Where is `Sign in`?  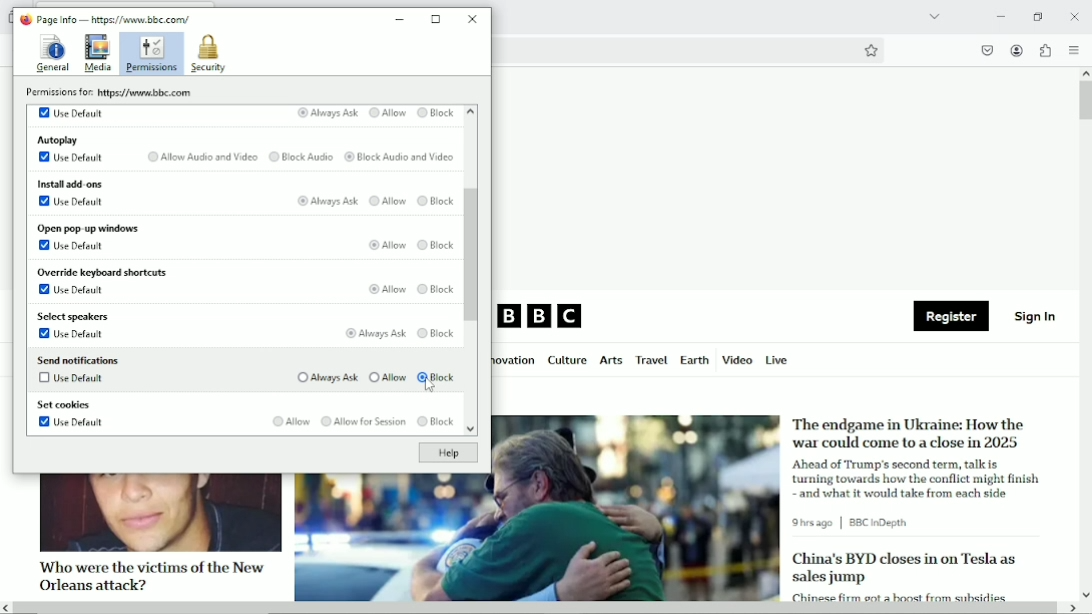 Sign in is located at coordinates (1036, 315).